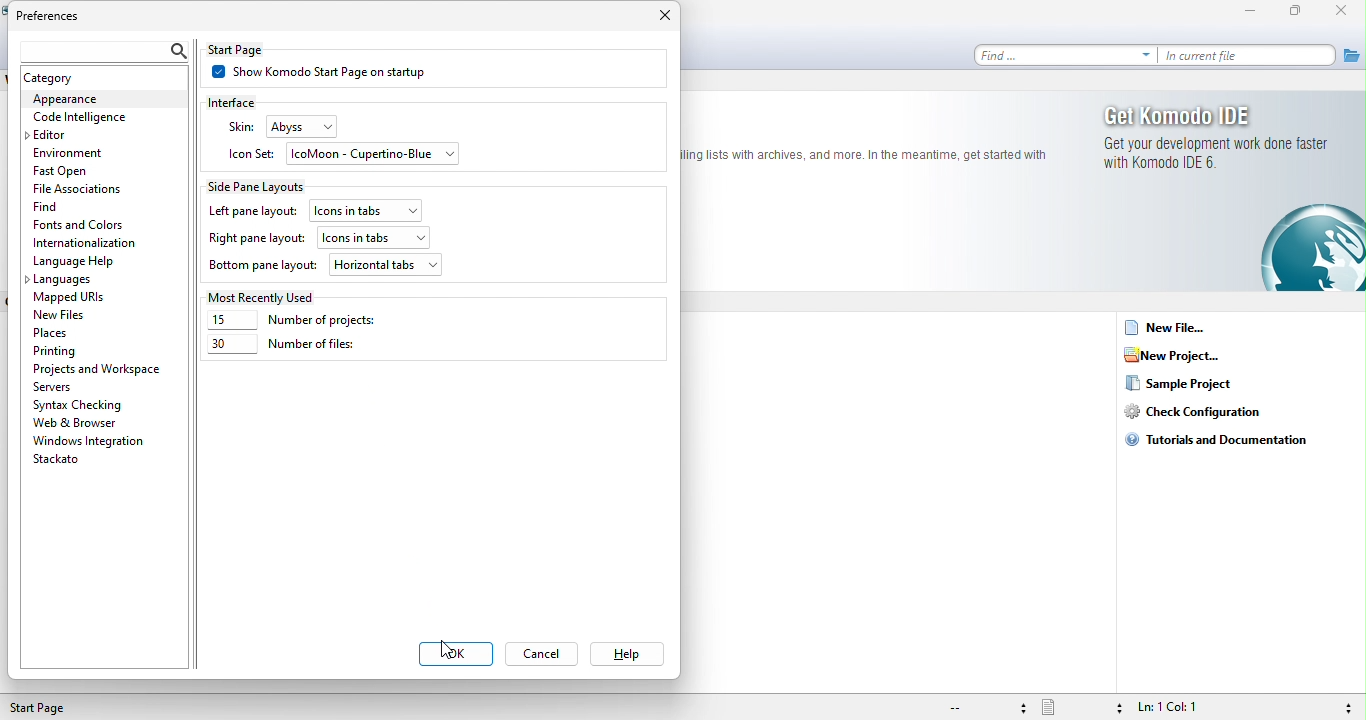 Image resolution: width=1366 pixels, height=720 pixels. Describe the element at coordinates (1228, 439) in the screenshot. I see `tutorials and documentation` at that location.